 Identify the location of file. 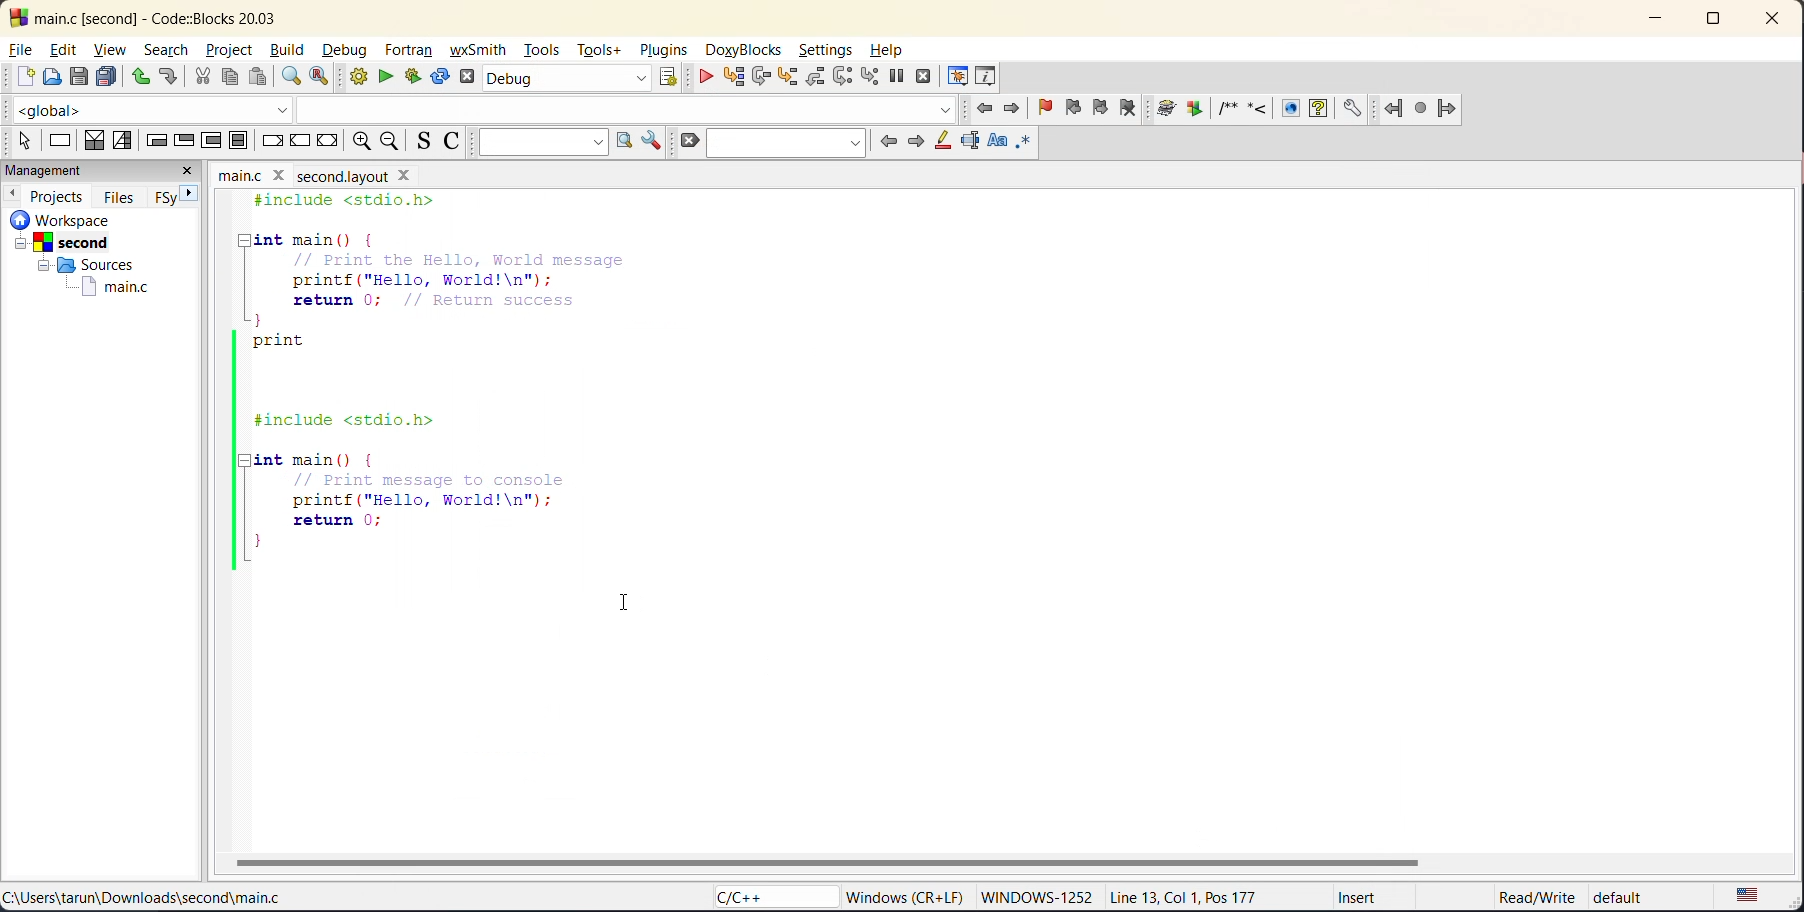
(23, 50).